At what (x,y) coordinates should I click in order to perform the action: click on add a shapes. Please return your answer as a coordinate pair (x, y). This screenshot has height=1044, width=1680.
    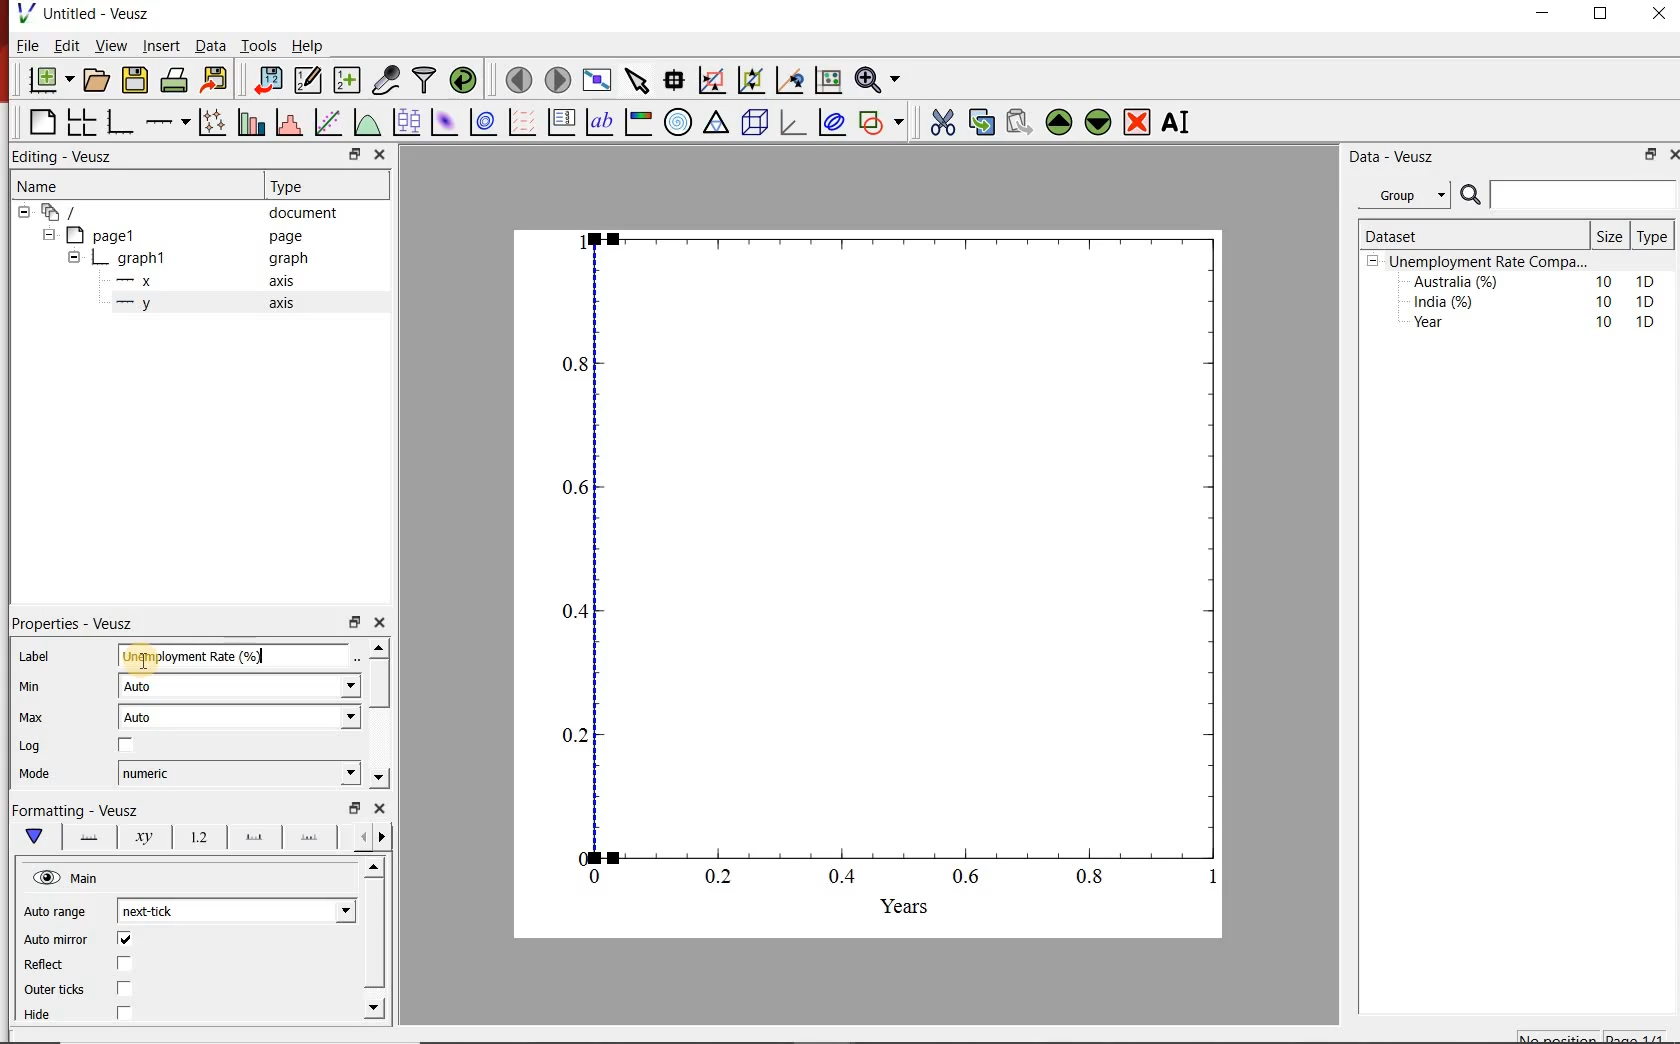
    Looking at the image, I should click on (881, 122).